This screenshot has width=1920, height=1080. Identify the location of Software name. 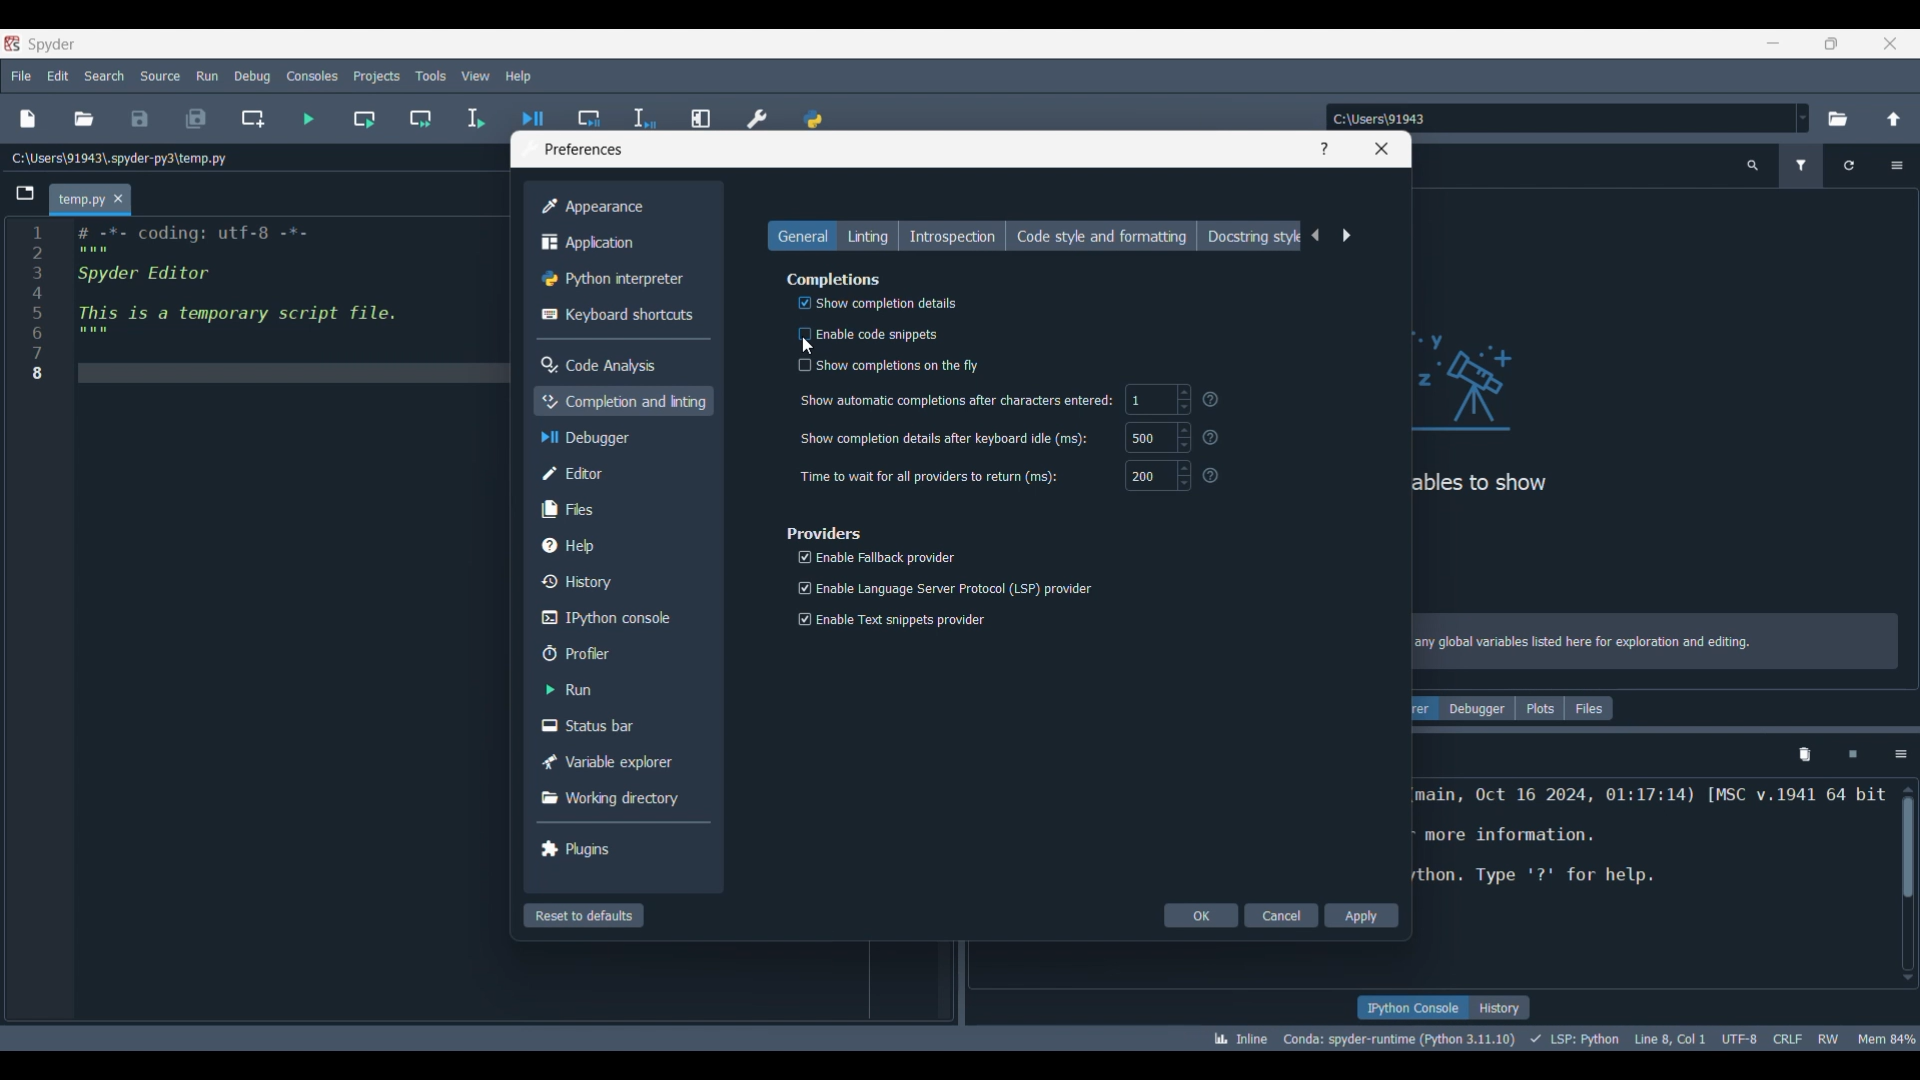
(52, 45).